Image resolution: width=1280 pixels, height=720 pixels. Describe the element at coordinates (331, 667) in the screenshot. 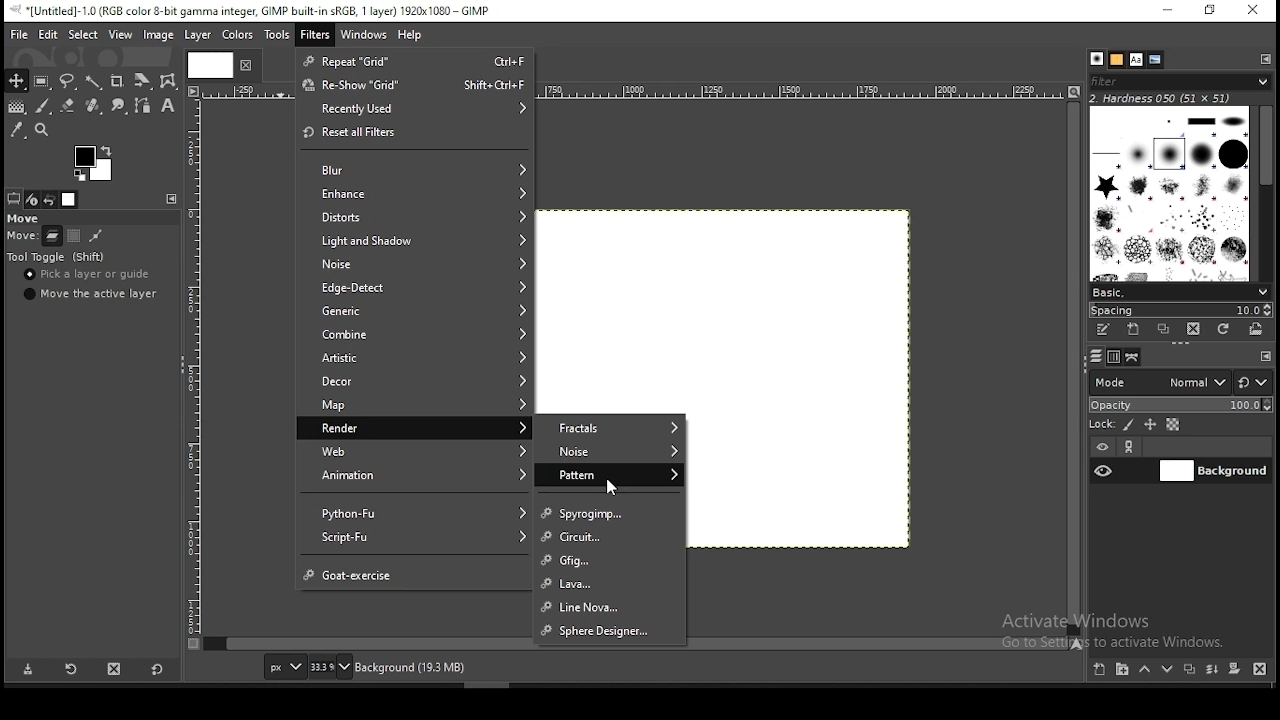

I see `zoom status` at that location.